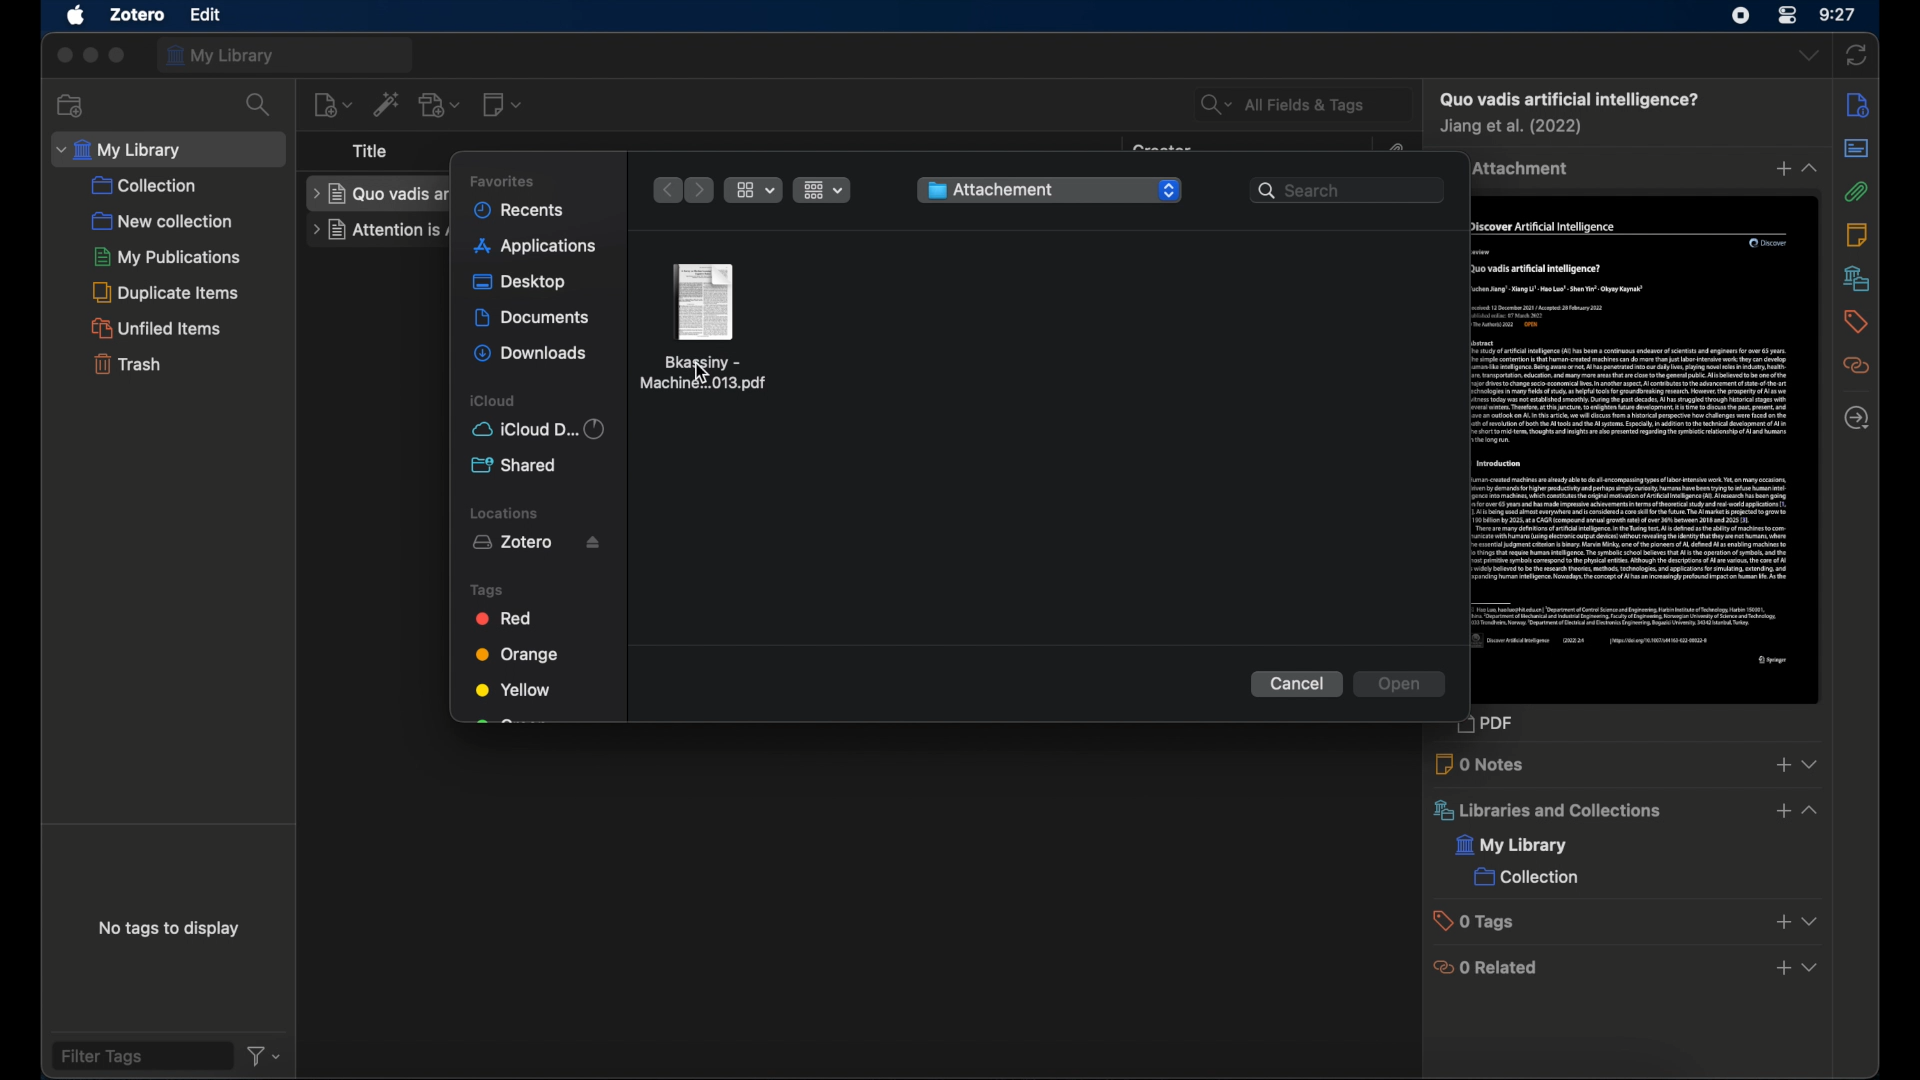 The height and width of the screenshot is (1080, 1920). Describe the element at coordinates (163, 220) in the screenshot. I see `new collection` at that location.